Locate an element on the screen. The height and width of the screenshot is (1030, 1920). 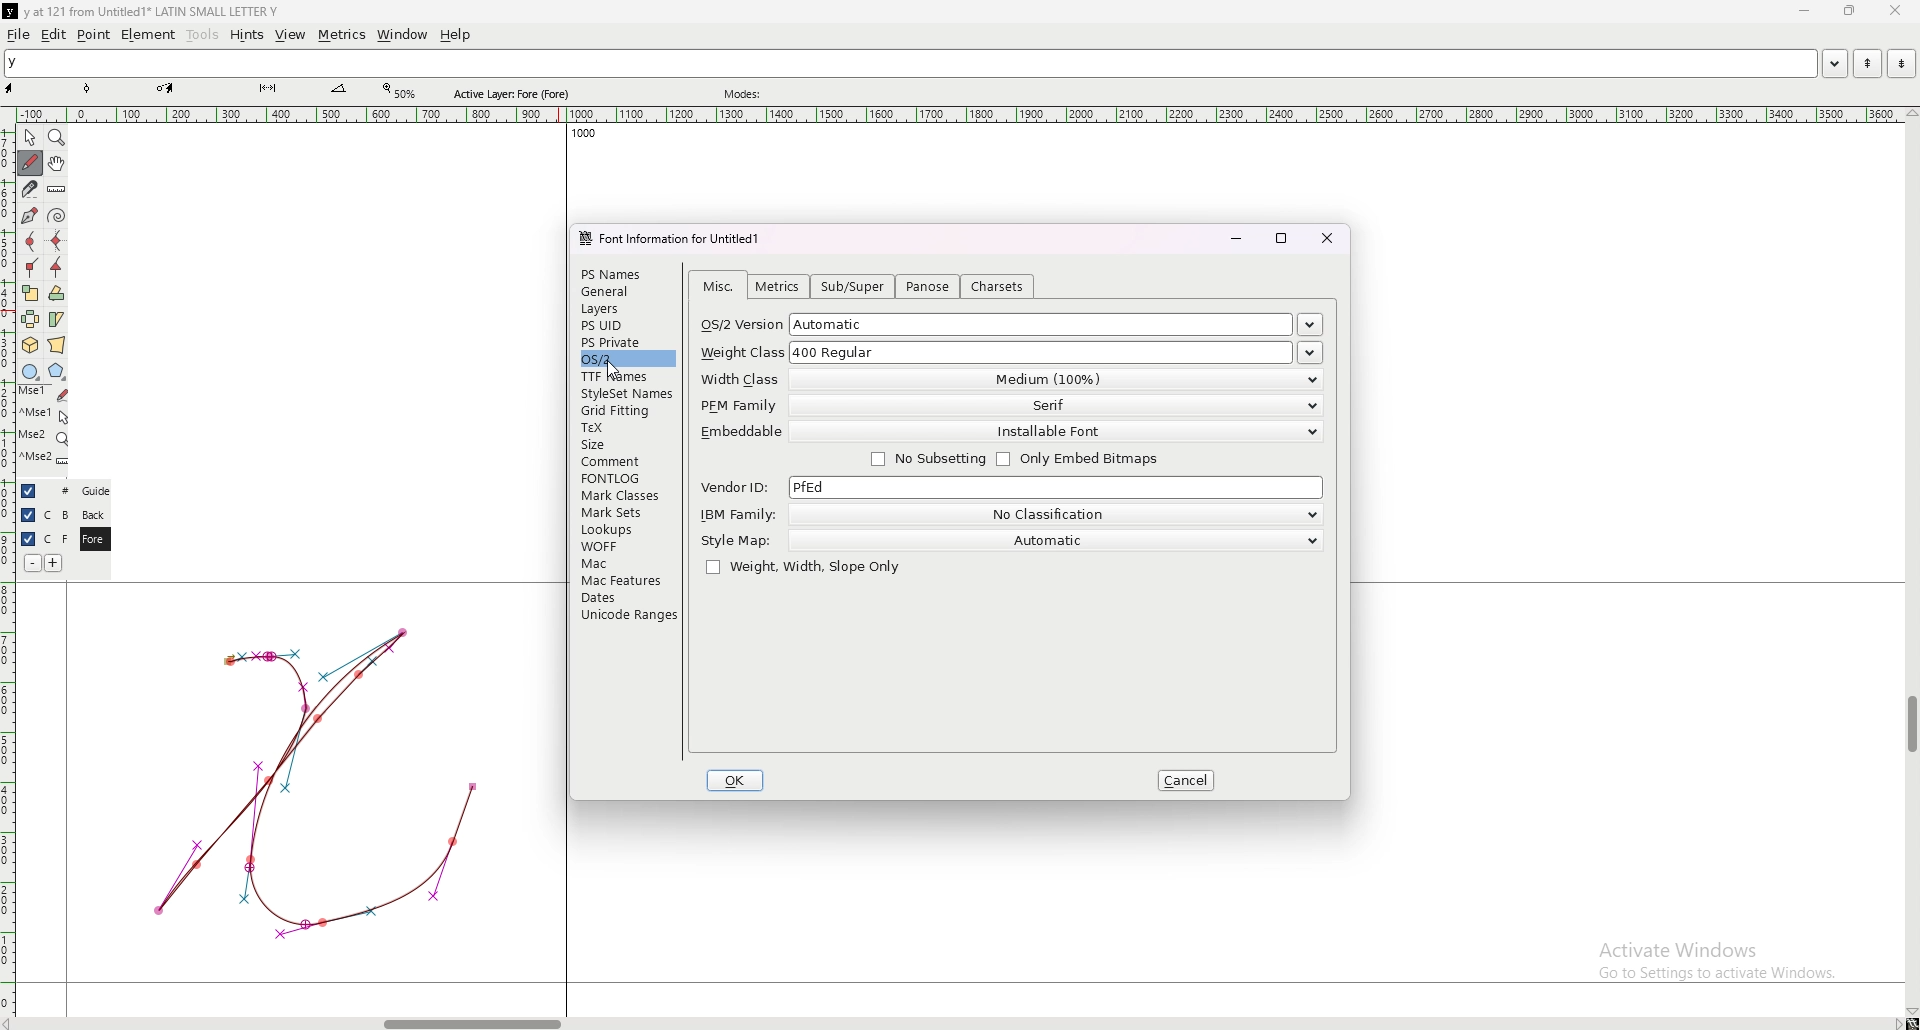
graph is located at coordinates (315, 781).